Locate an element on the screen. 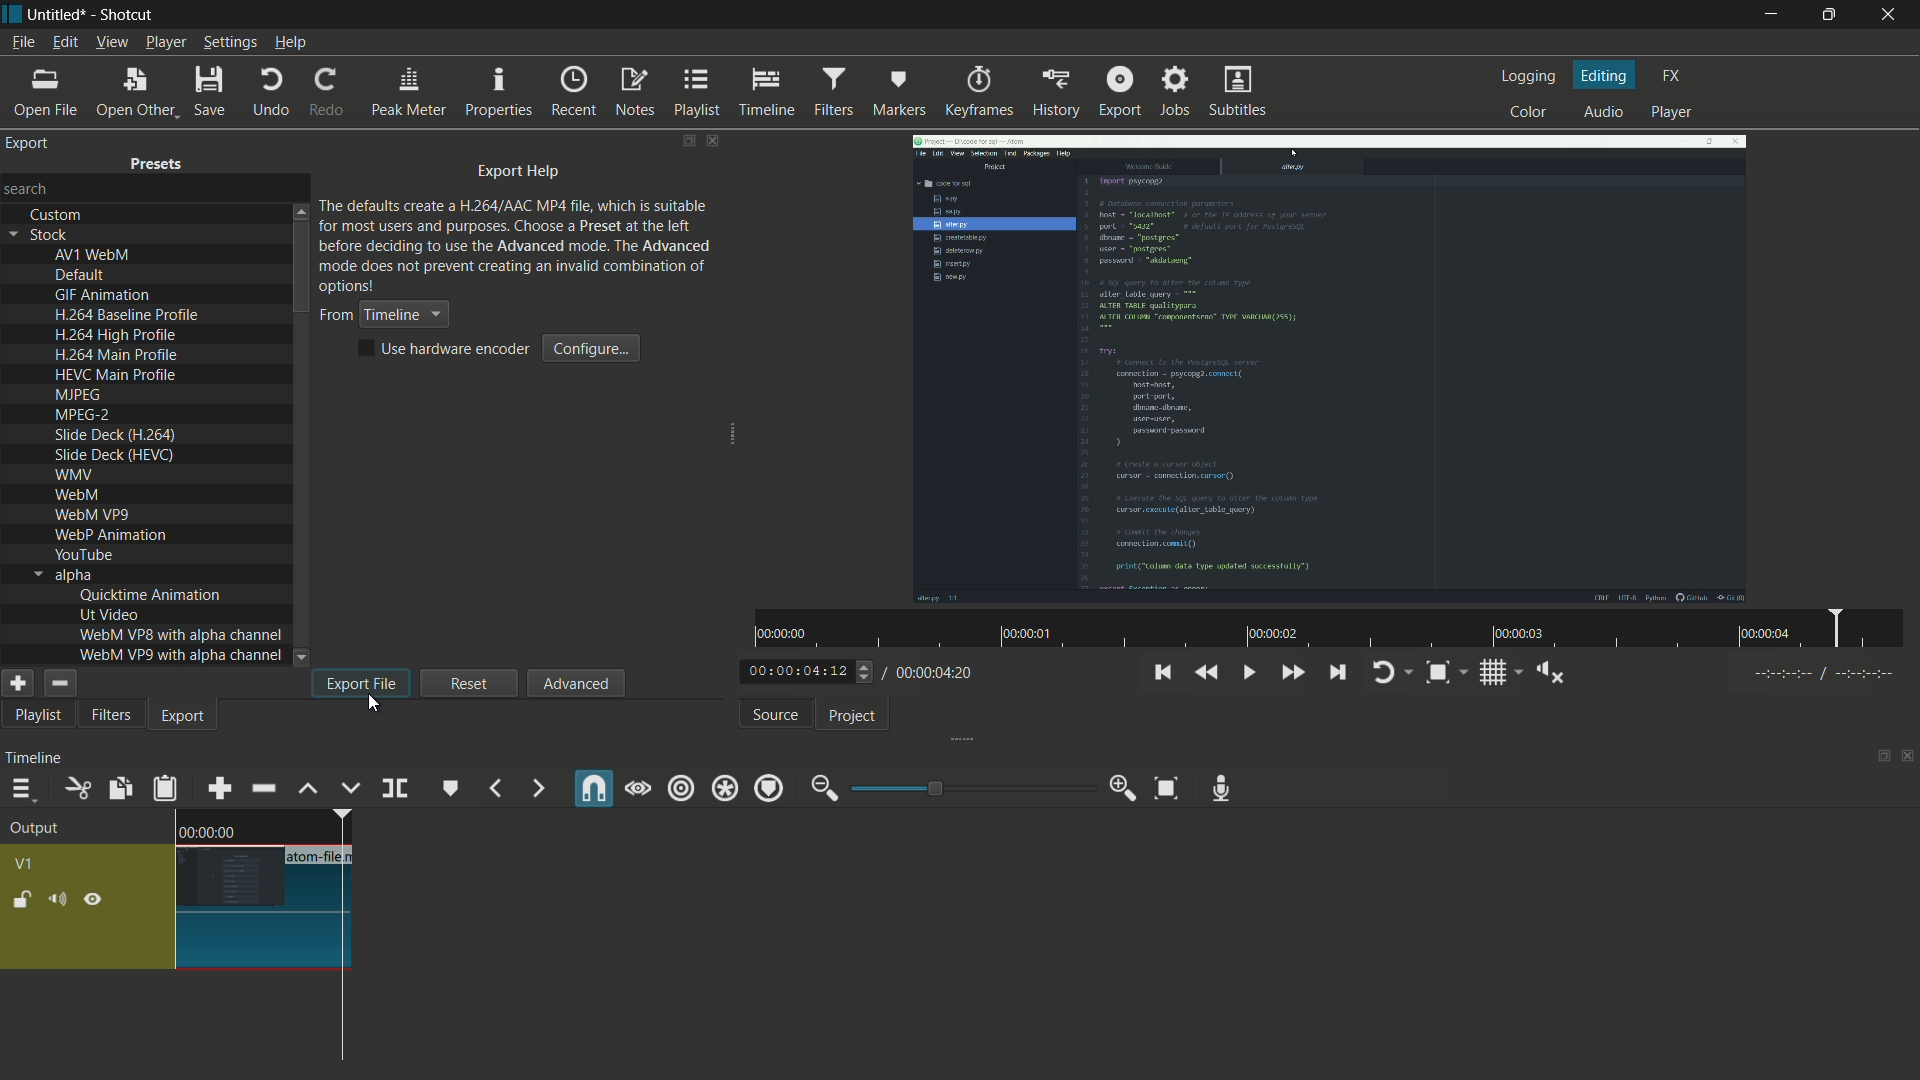 This screenshot has width=1920, height=1080. export is located at coordinates (184, 719).